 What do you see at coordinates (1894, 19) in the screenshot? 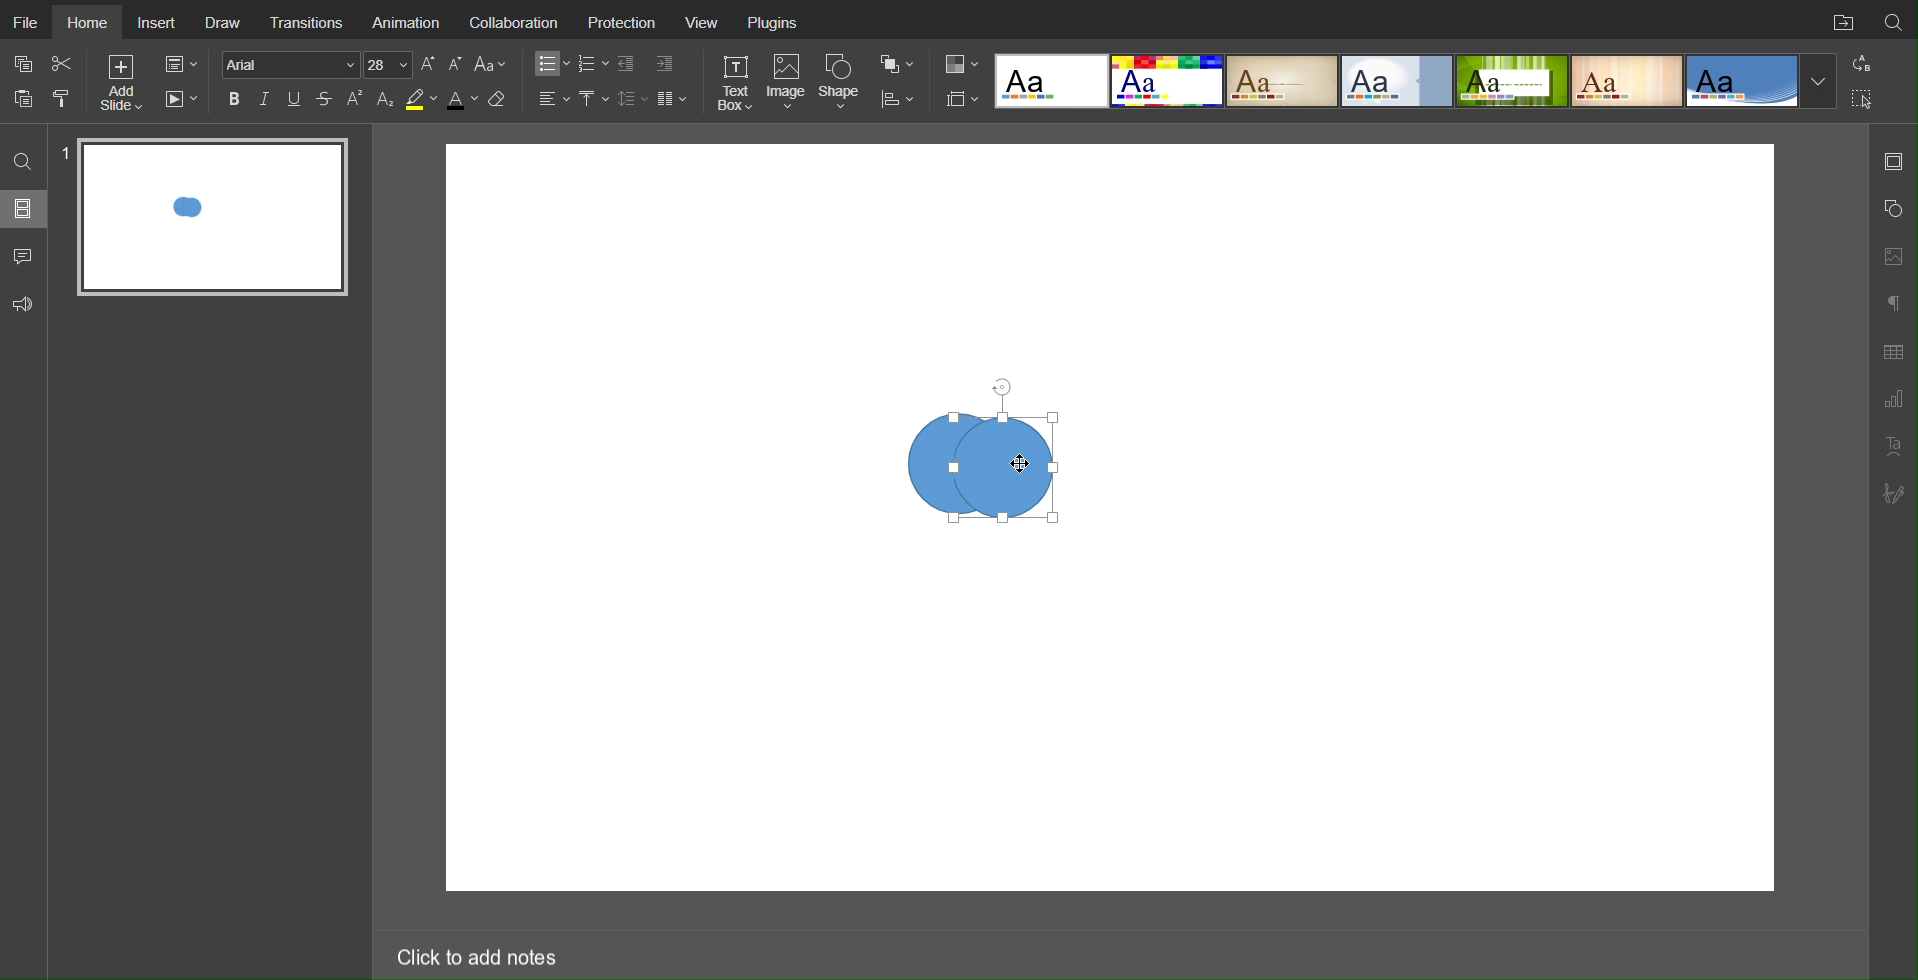
I see `Search` at bounding box center [1894, 19].